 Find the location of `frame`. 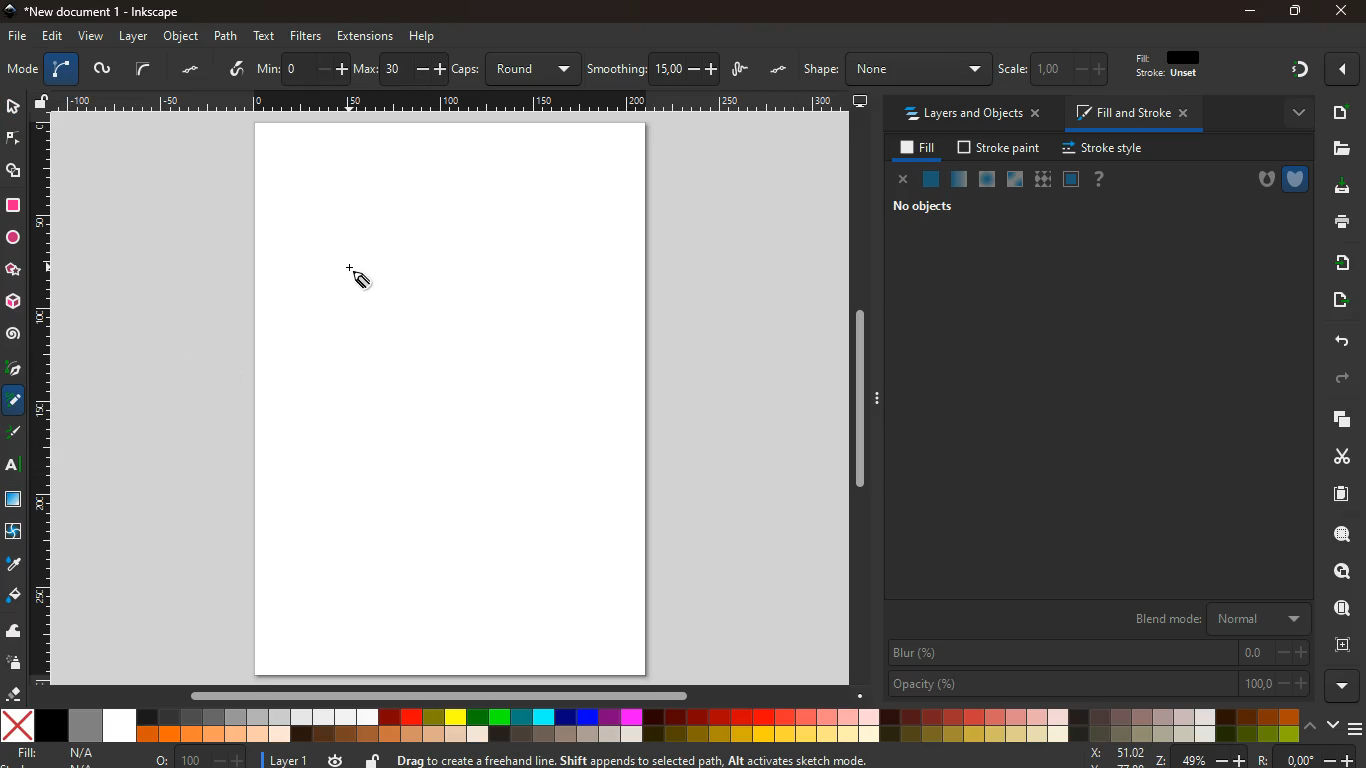

frame is located at coordinates (1340, 643).